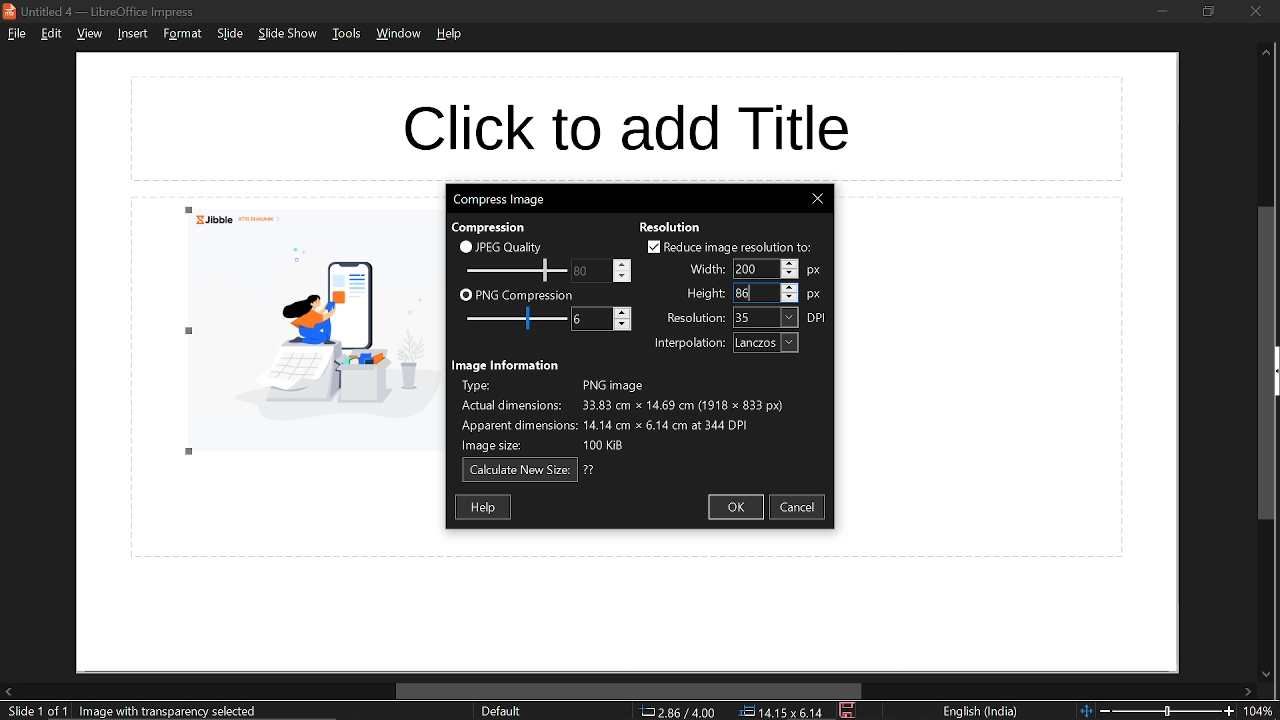 Image resolution: width=1280 pixels, height=720 pixels. What do you see at coordinates (485, 506) in the screenshot?
I see `help` at bounding box center [485, 506].